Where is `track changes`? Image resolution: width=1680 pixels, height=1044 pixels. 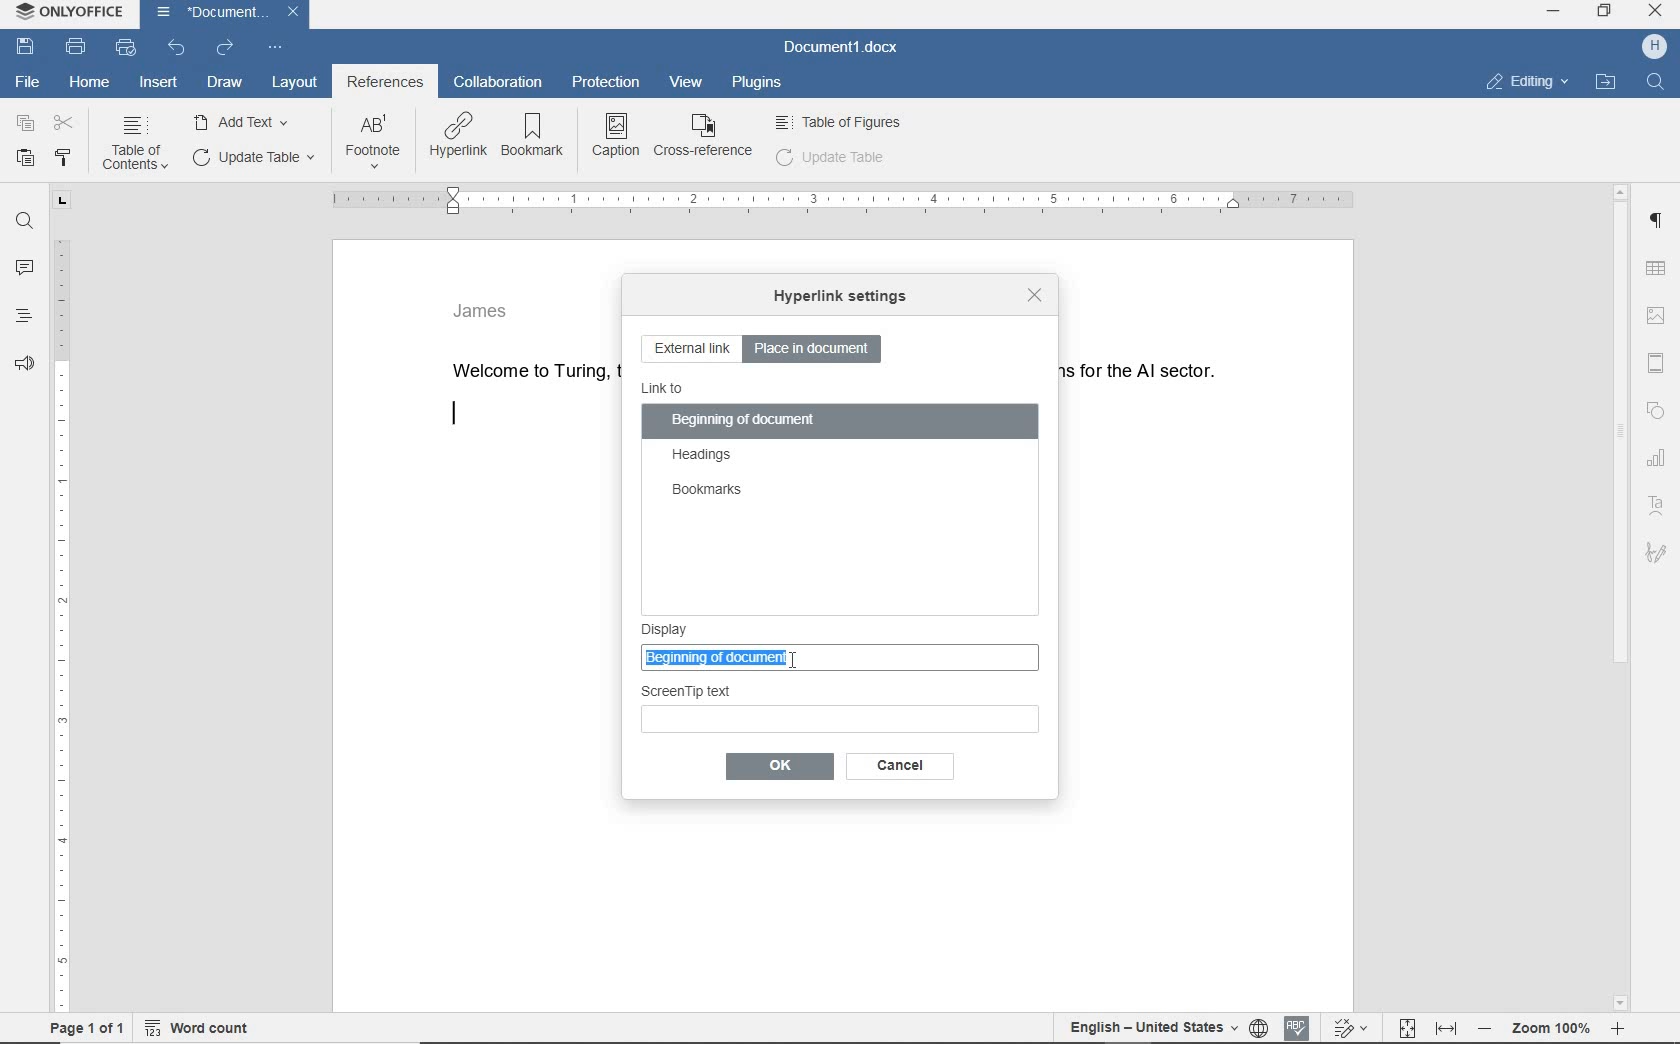
track changes is located at coordinates (1352, 1028).